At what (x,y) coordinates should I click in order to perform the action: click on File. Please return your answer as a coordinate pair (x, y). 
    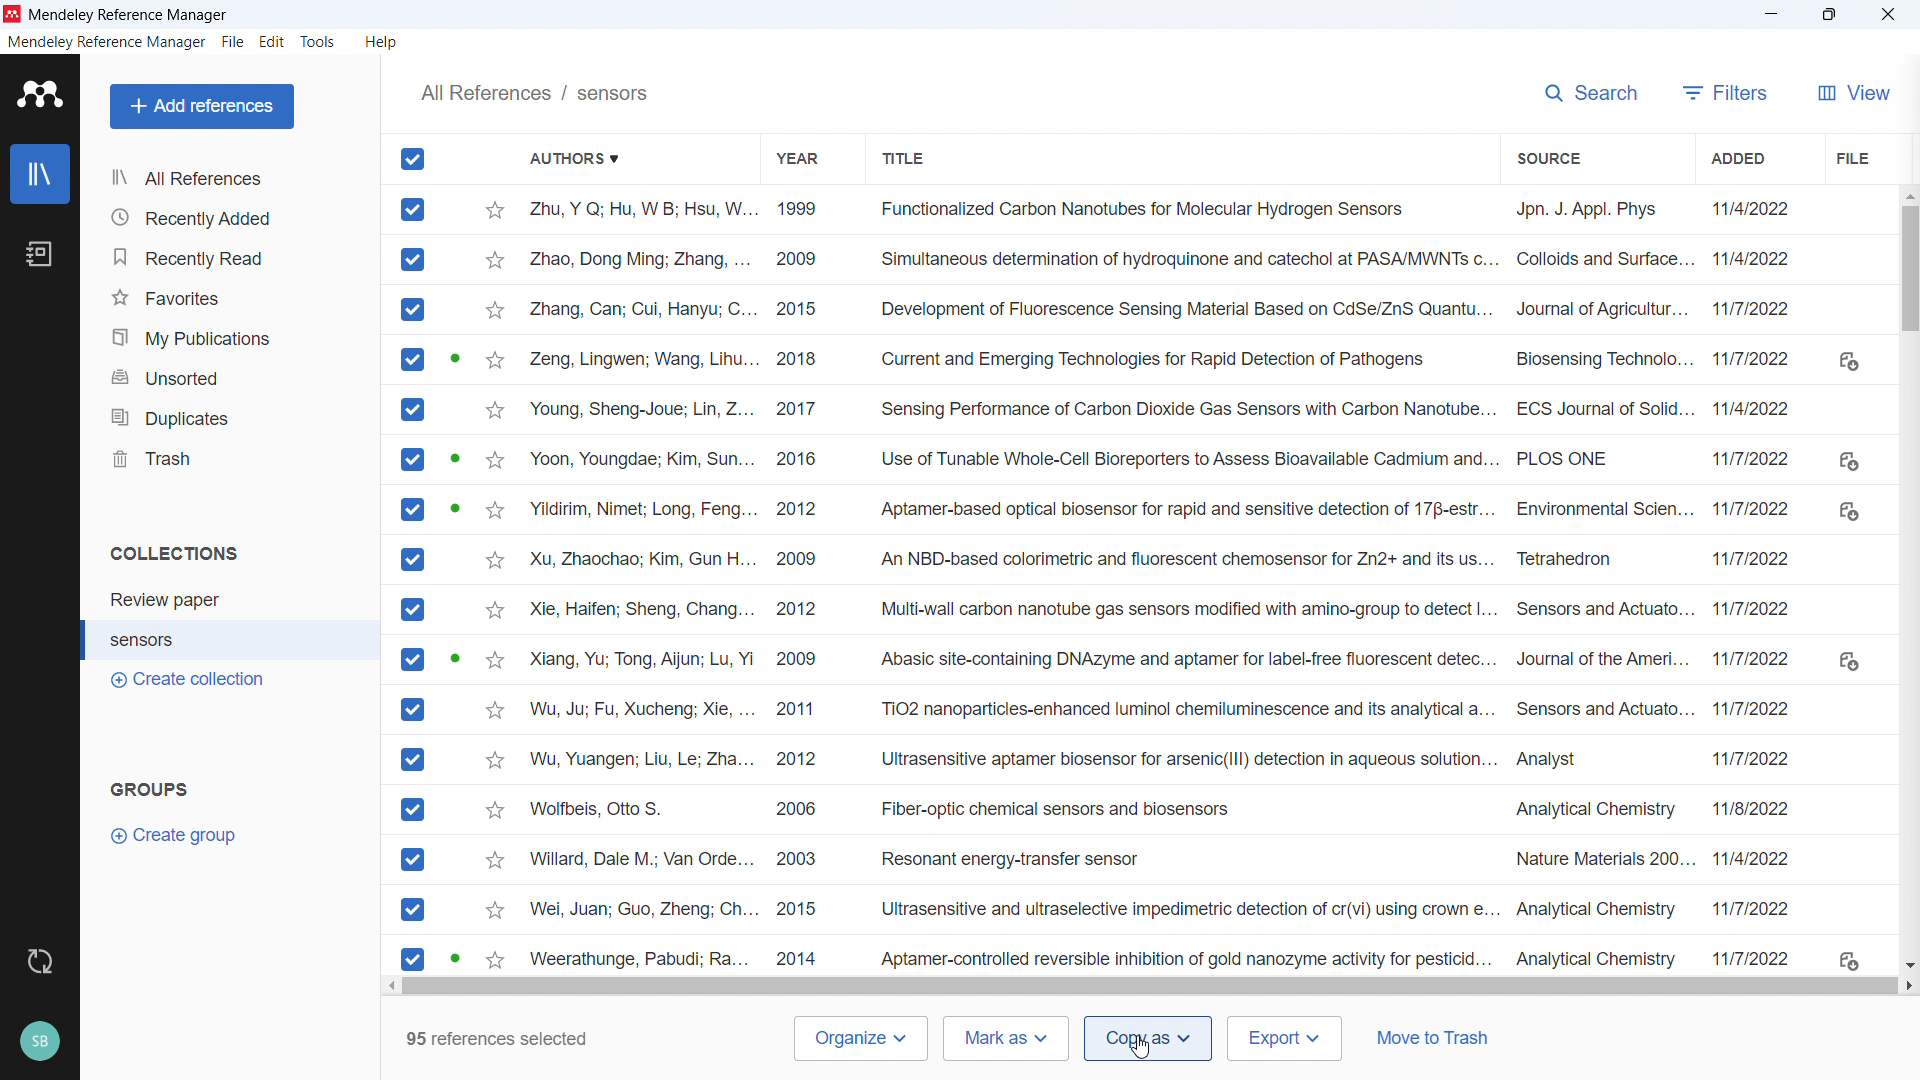
    Looking at the image, I should click on (1851, 159).